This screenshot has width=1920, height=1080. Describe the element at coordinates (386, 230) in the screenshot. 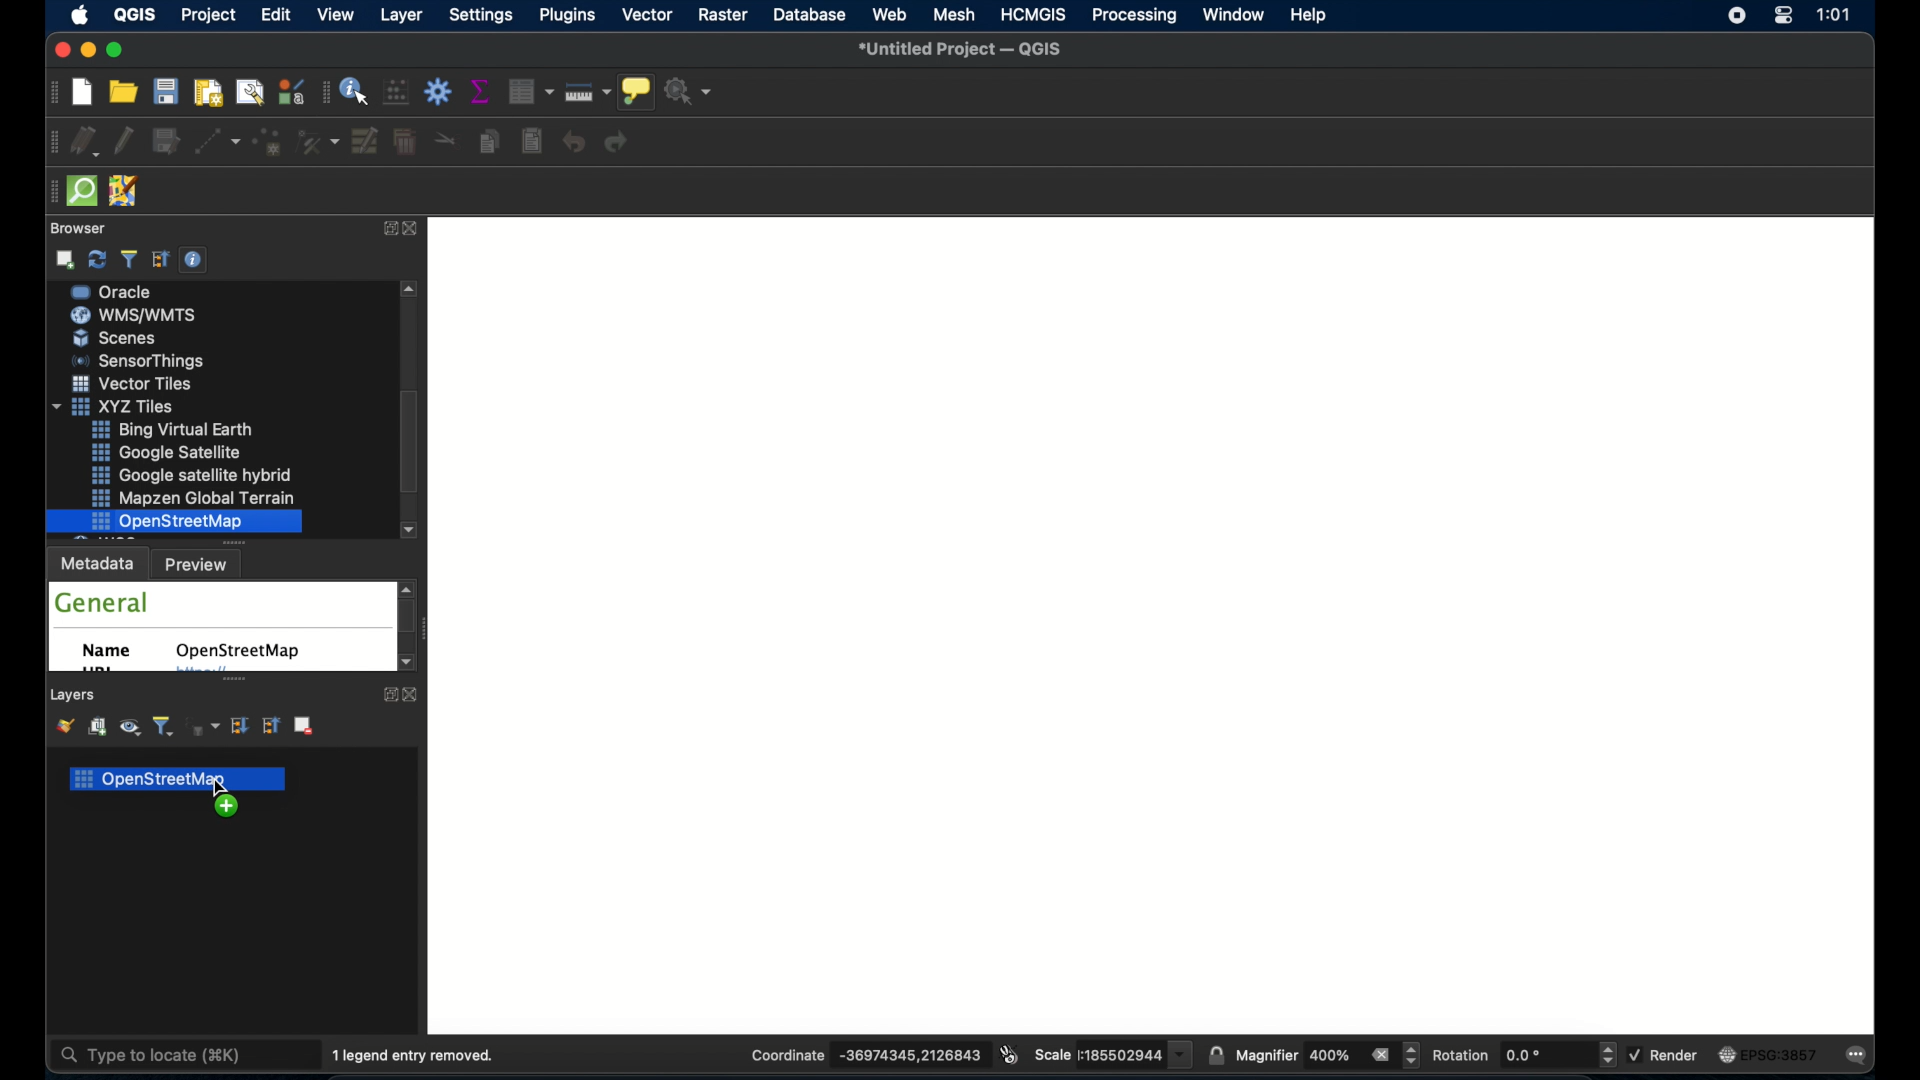

I see `expand` at that location.